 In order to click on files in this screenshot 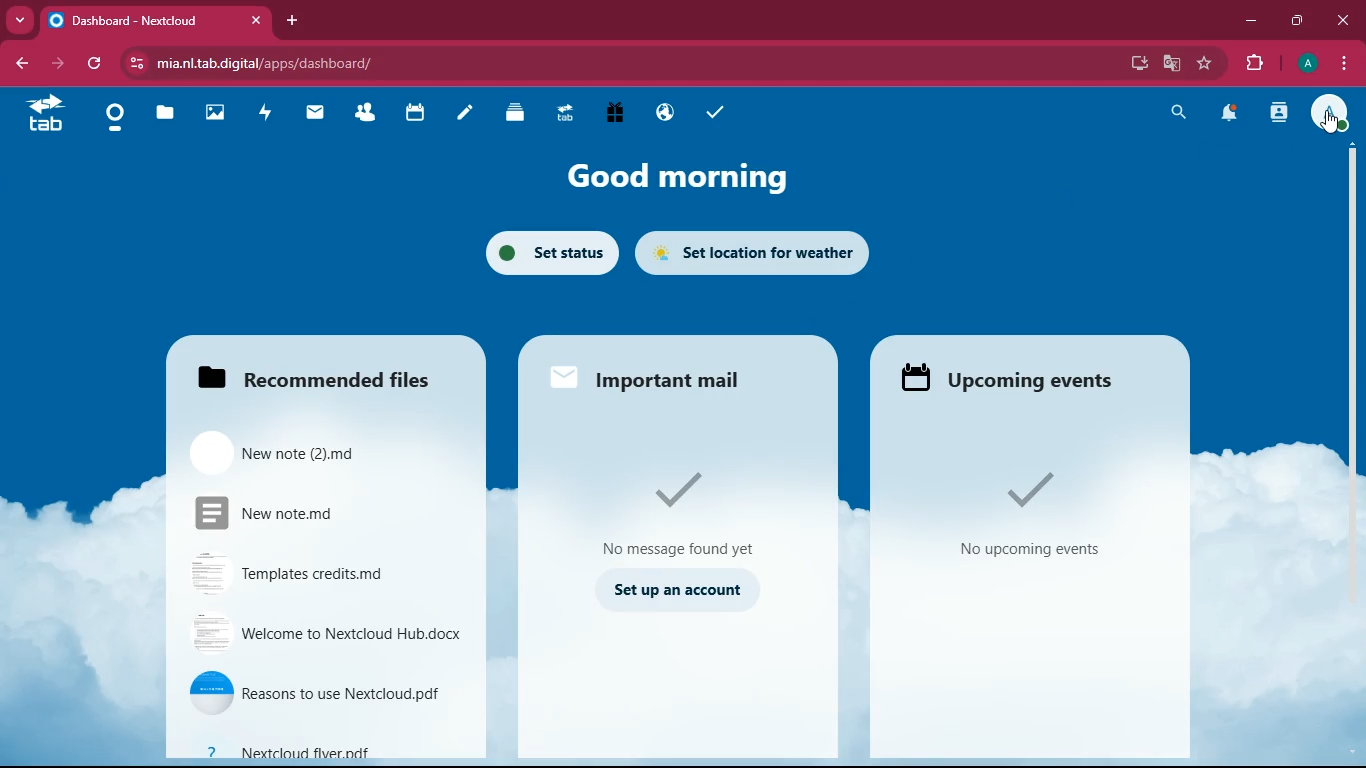, I will do `click(318, 372)`.